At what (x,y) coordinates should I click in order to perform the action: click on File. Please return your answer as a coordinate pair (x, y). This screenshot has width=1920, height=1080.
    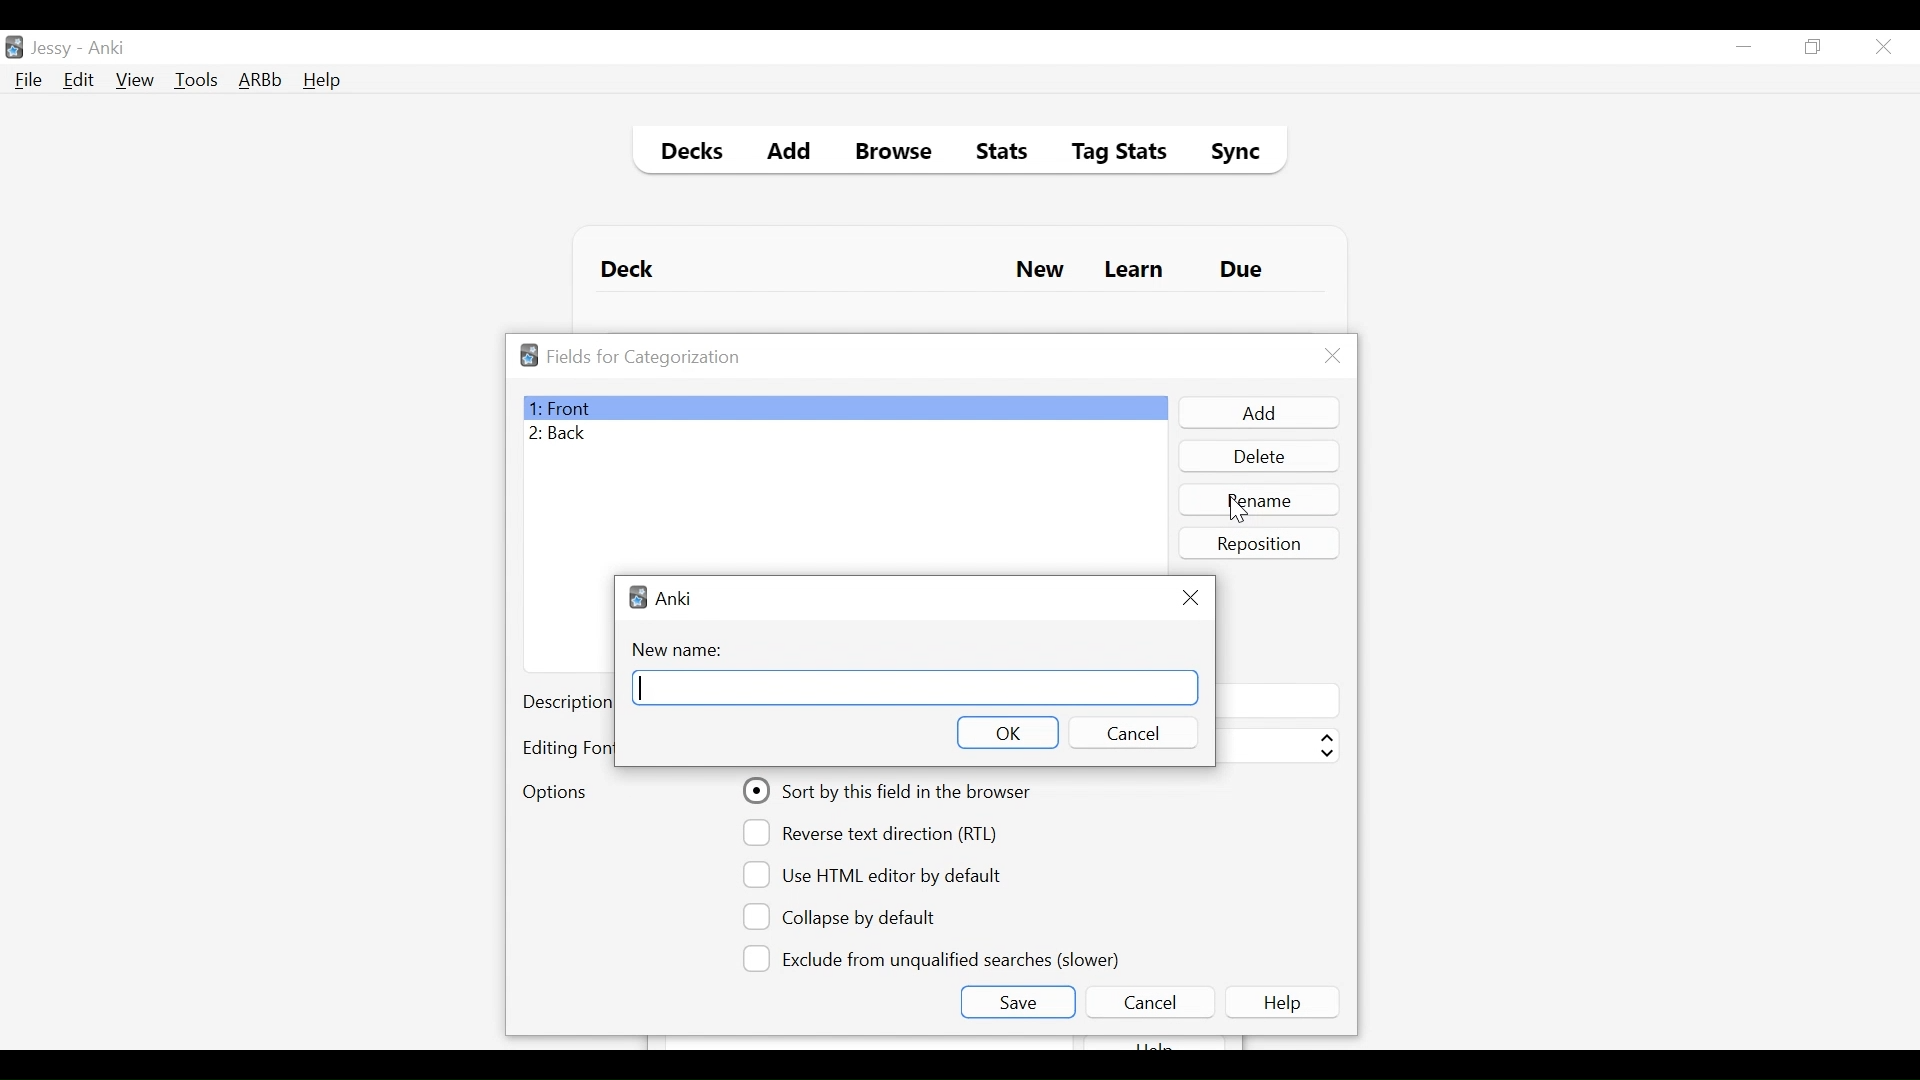
    Looking at the image, I should click on (29, 82).